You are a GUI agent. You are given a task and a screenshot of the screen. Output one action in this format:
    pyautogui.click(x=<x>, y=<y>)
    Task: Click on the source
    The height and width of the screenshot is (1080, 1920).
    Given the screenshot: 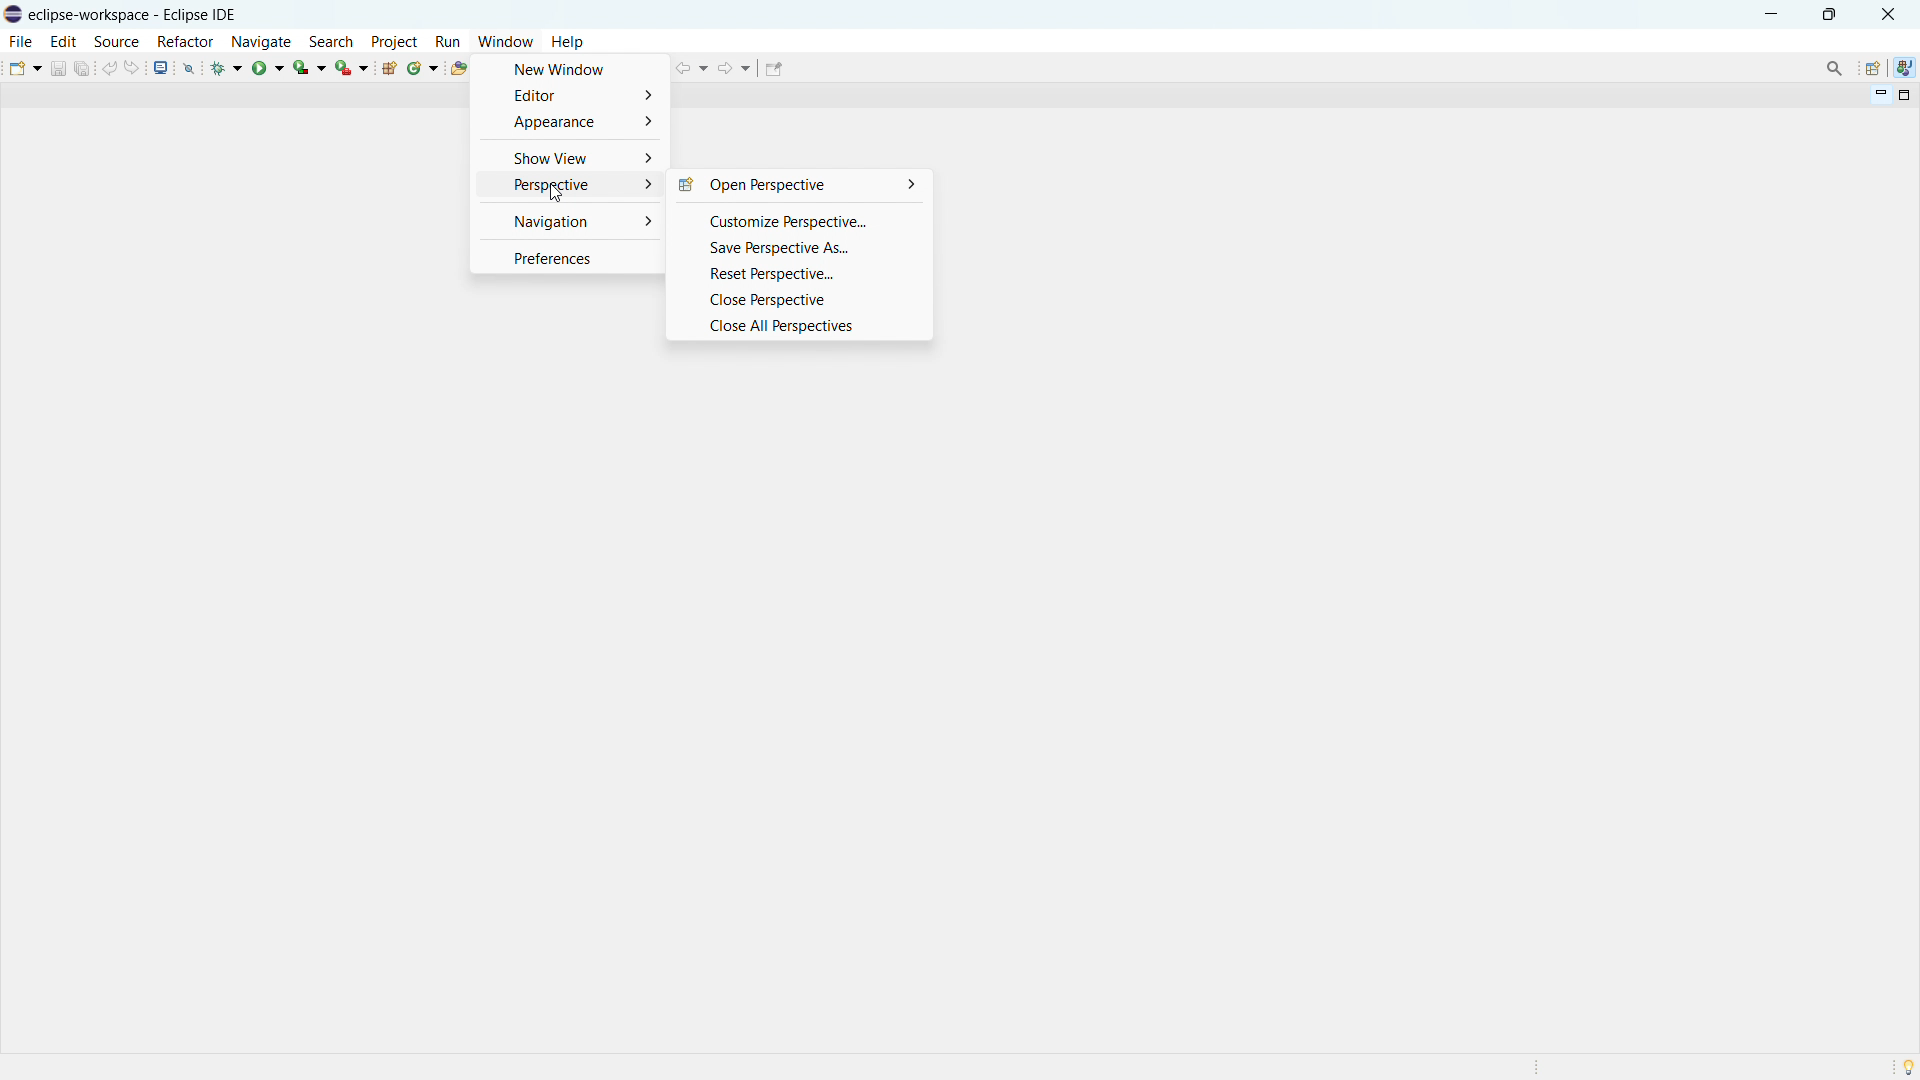 What is the action you would take?
    pyautogui.click(x=116, y=42)
    